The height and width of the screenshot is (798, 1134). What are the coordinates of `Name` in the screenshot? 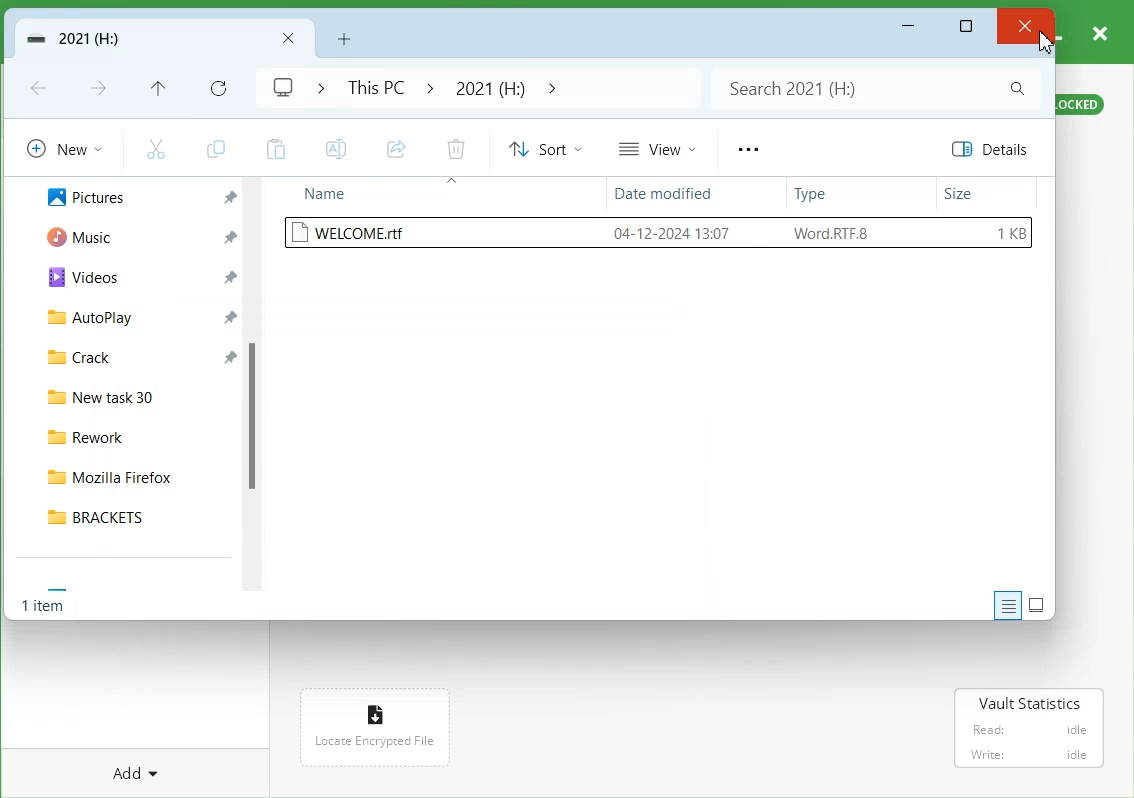 It's located at (362, 194).